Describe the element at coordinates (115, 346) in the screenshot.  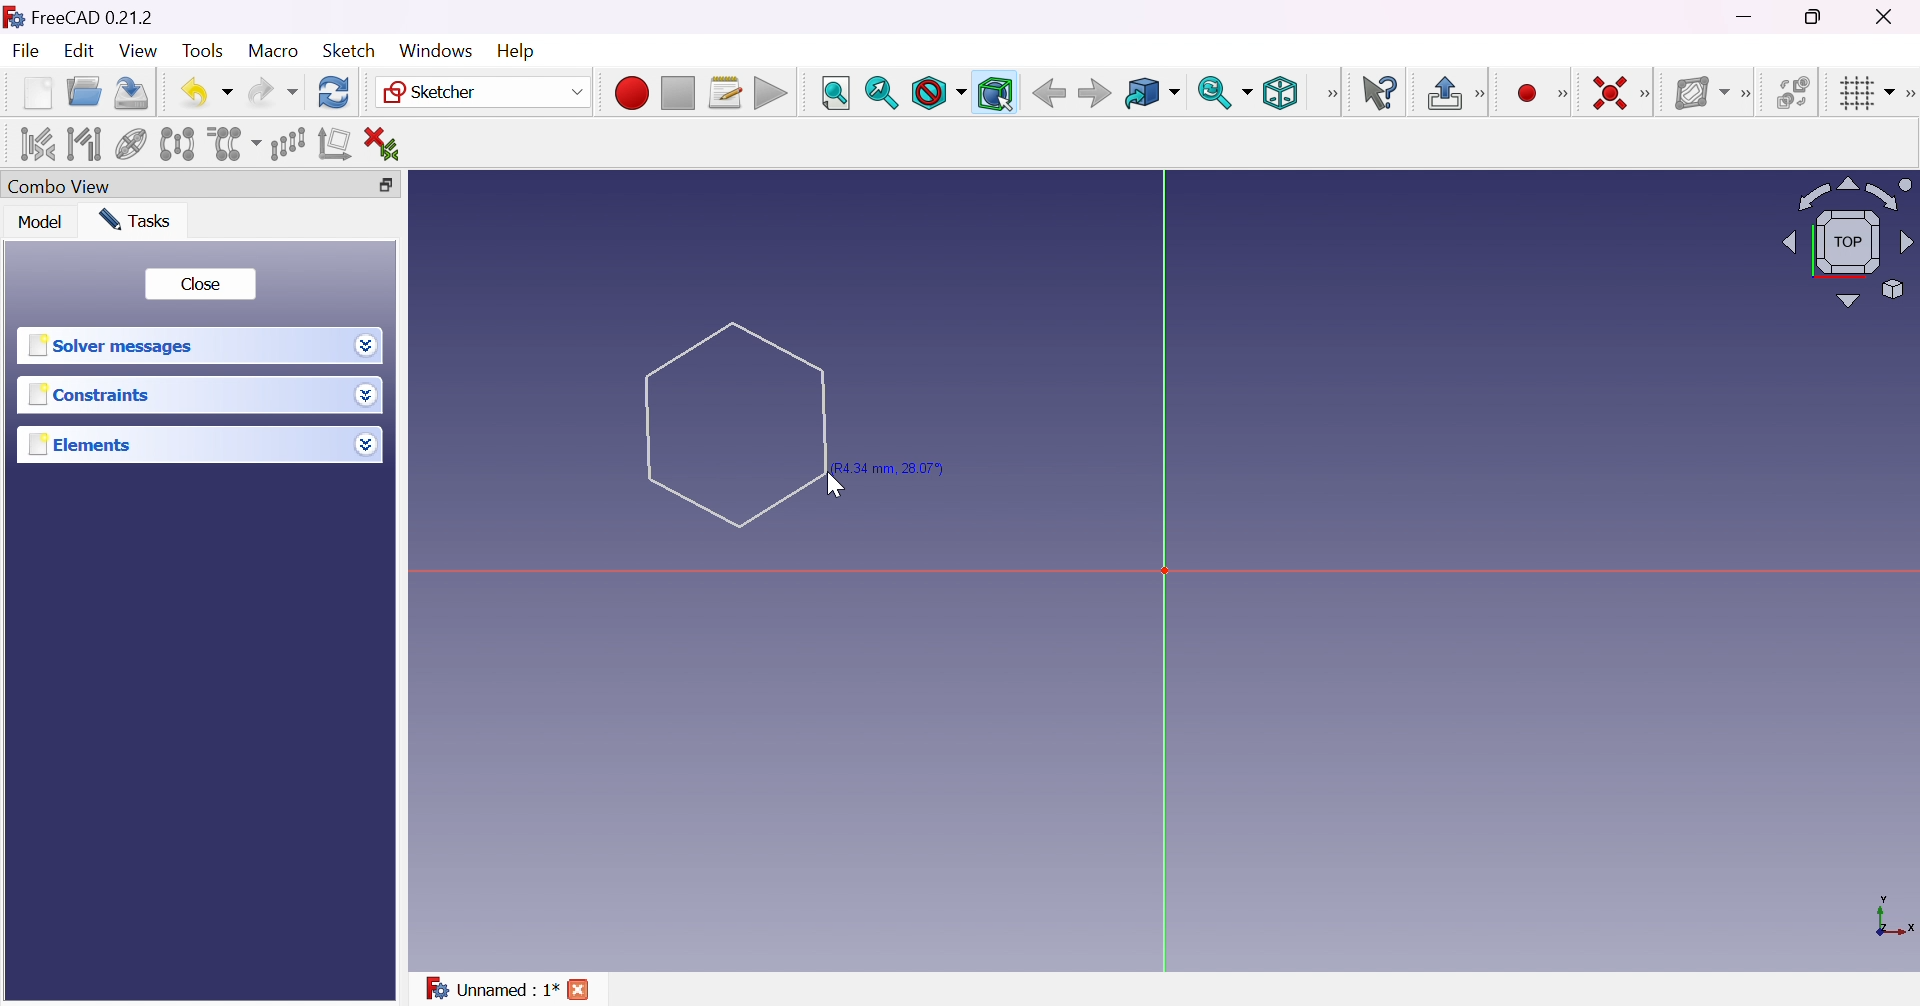
I see `Solver messsages` at that location.